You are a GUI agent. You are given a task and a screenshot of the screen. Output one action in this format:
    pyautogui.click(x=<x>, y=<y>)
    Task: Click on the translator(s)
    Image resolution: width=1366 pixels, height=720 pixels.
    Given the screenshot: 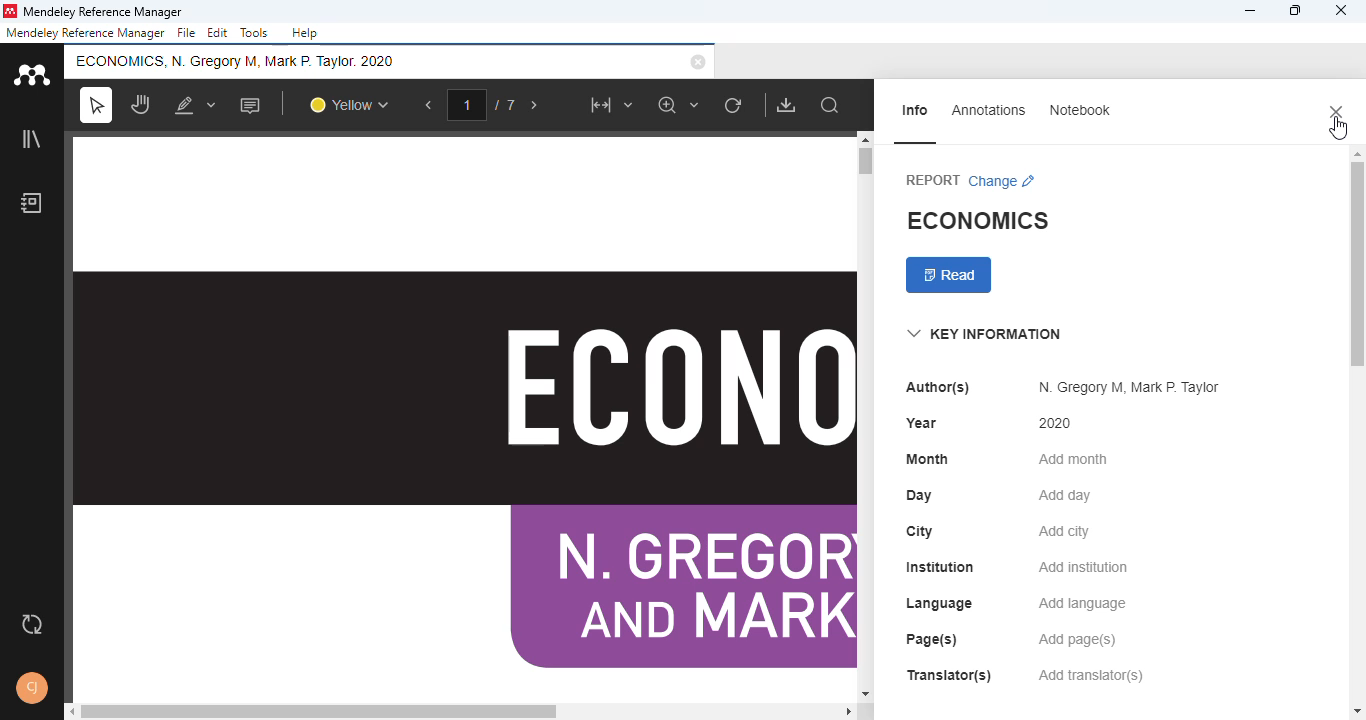 What is the action you would take?
    pyautogui.click(x=949, y=675)
    